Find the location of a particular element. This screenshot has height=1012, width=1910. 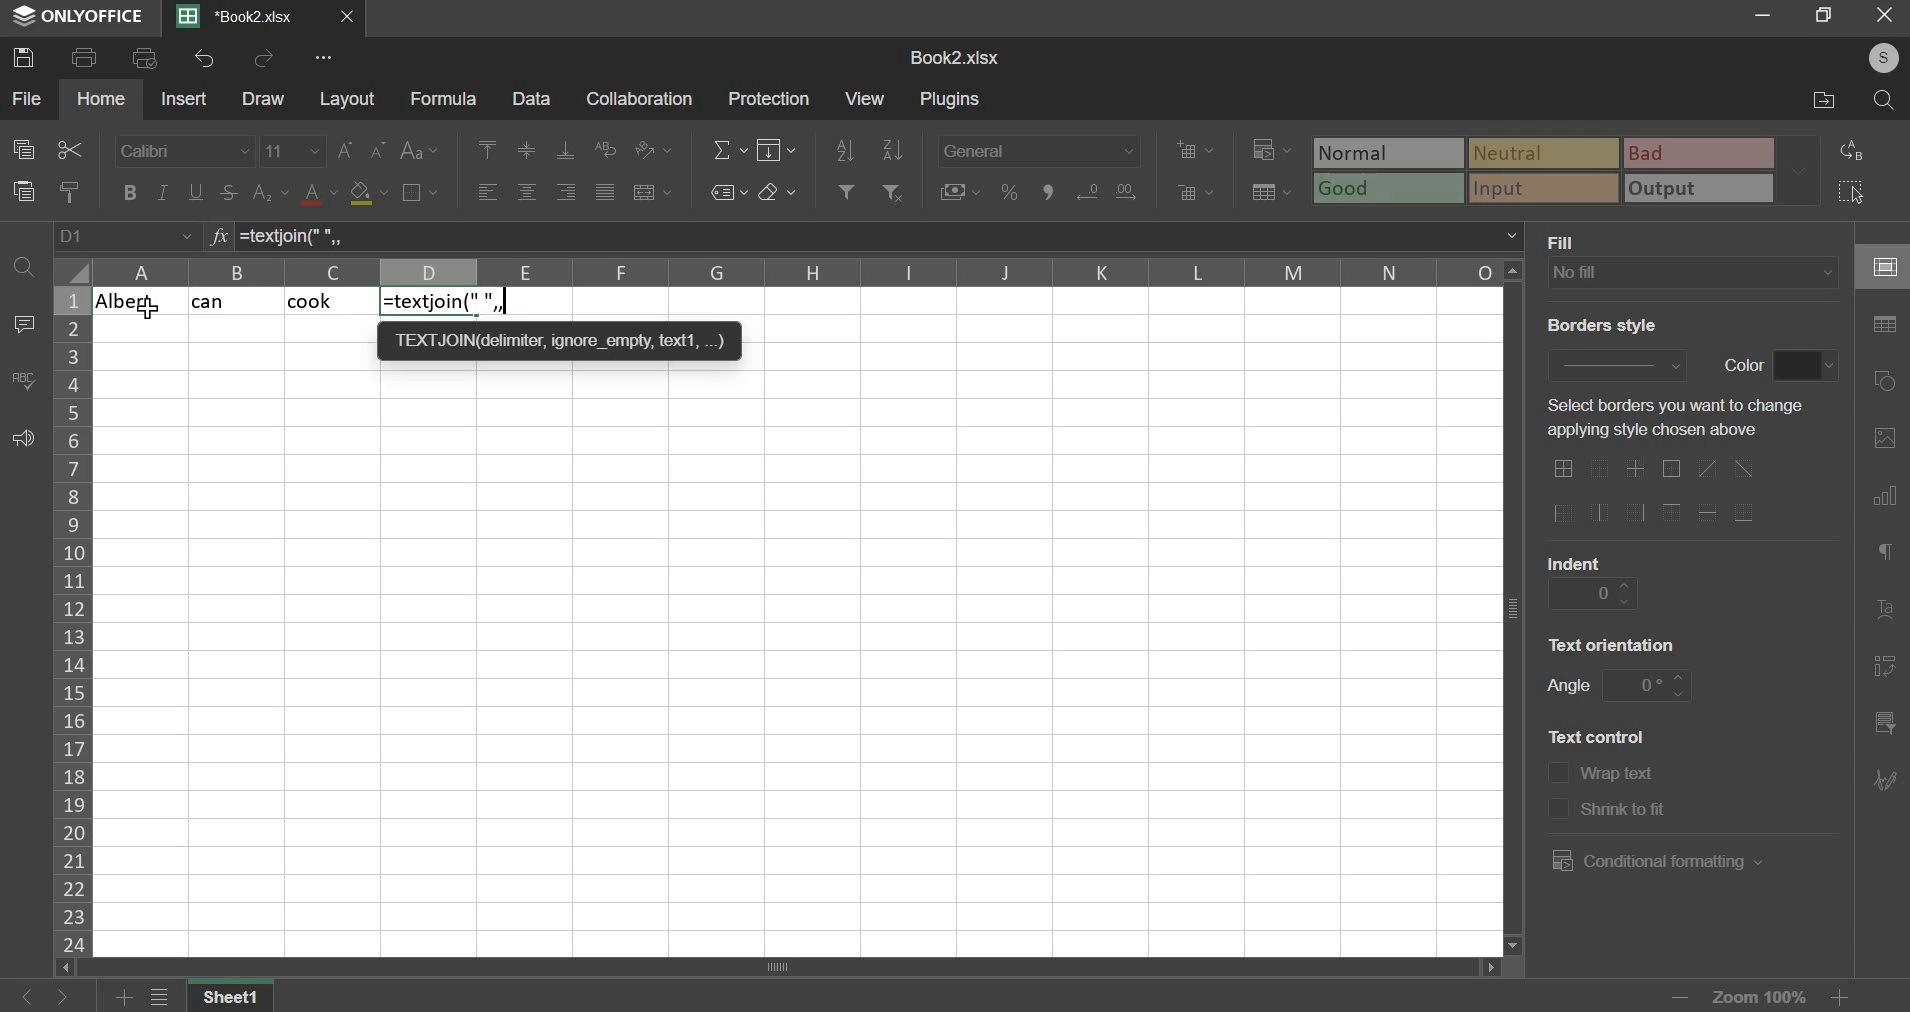

formula is located at coordinates (443, 300).